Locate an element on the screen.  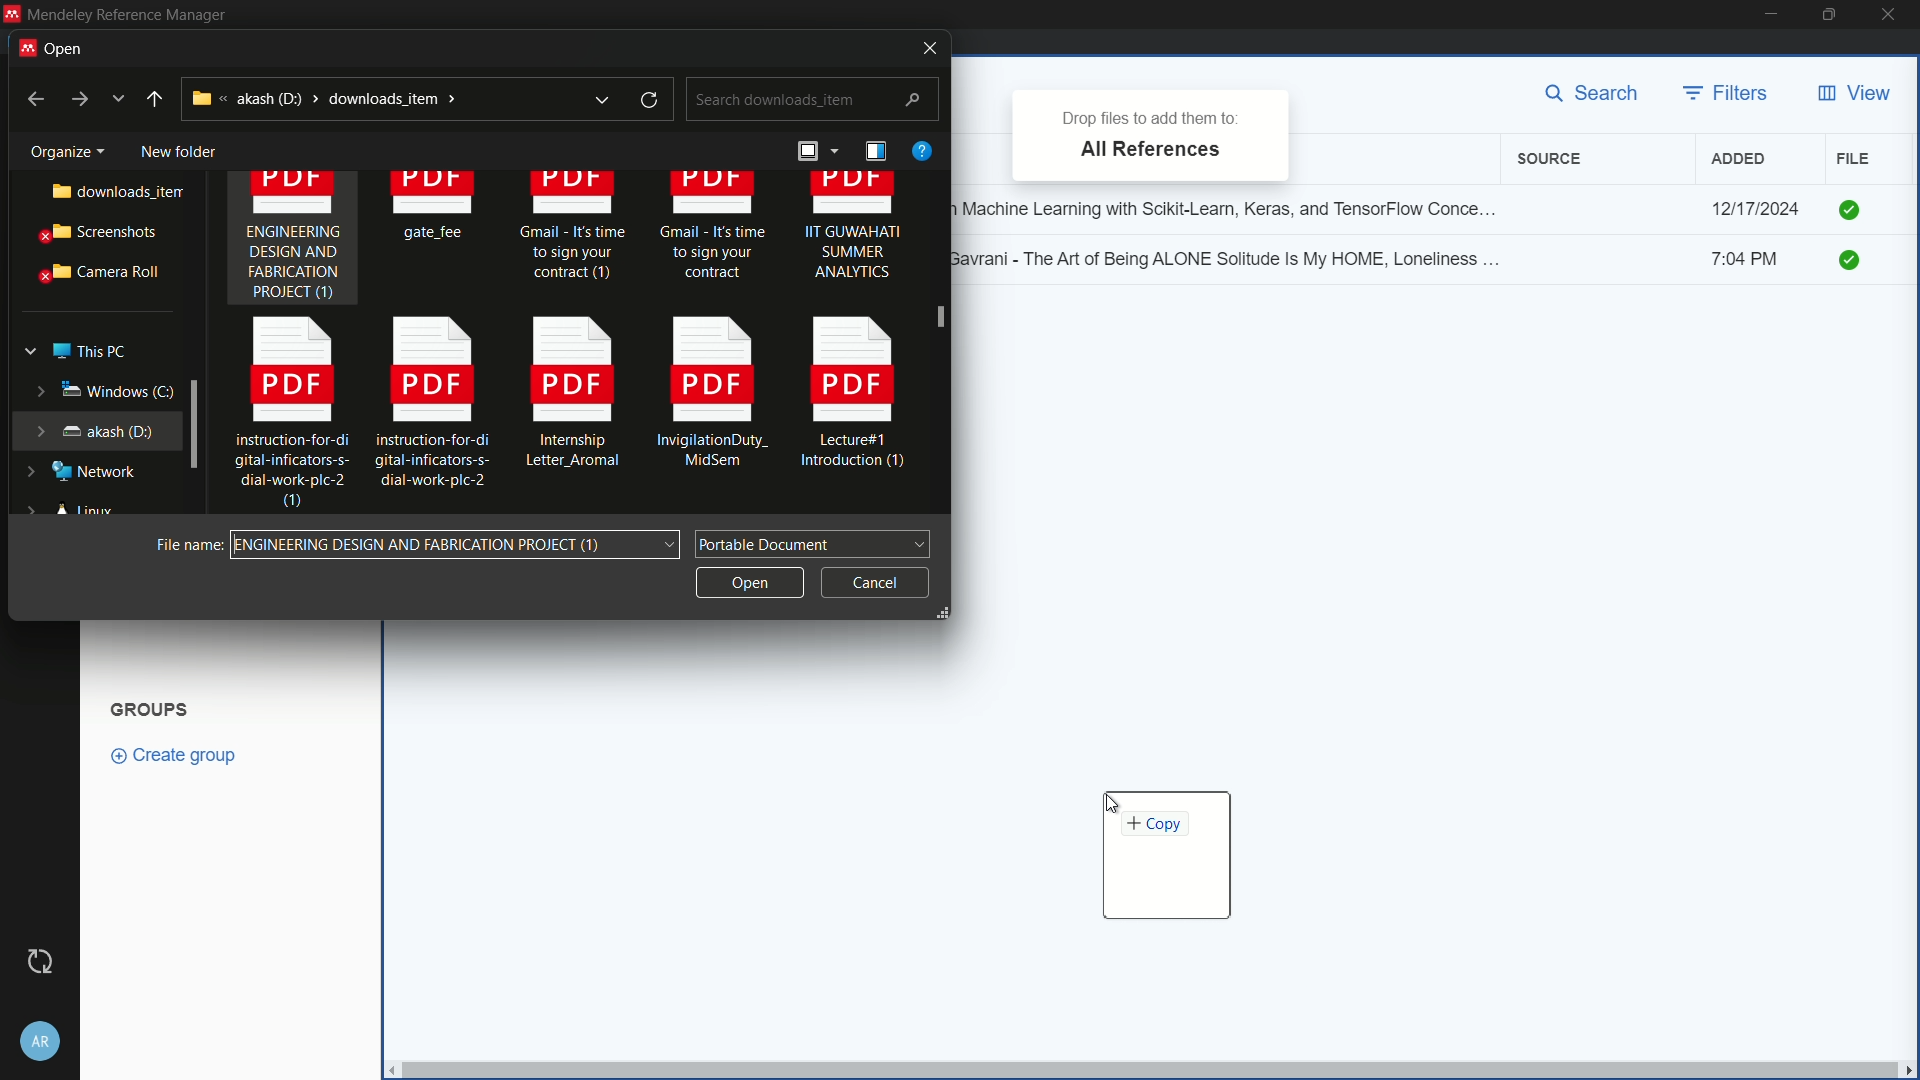
more options is located at coordinates (120, 99).